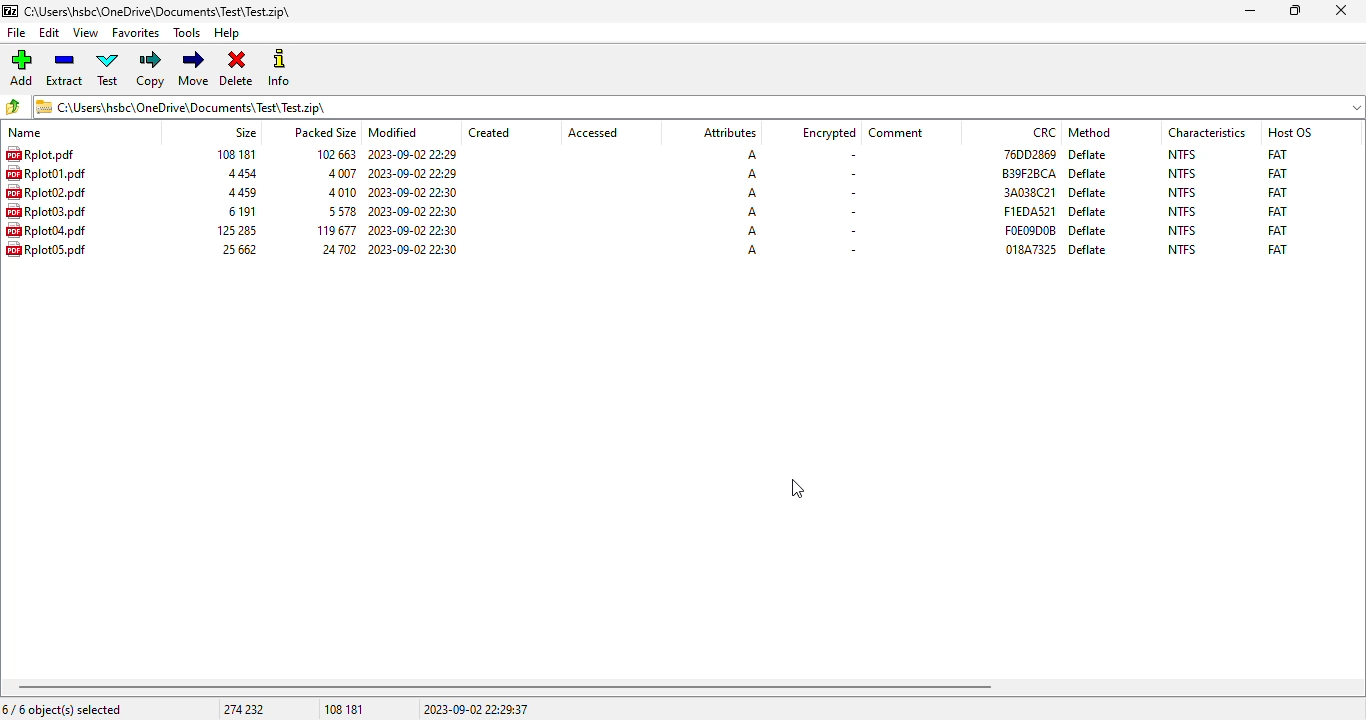 The height and width of the screenshot is (720, 1366). Describe the element at coordinates (1277, 153) in the screenshot. I see `FAT` at that location.